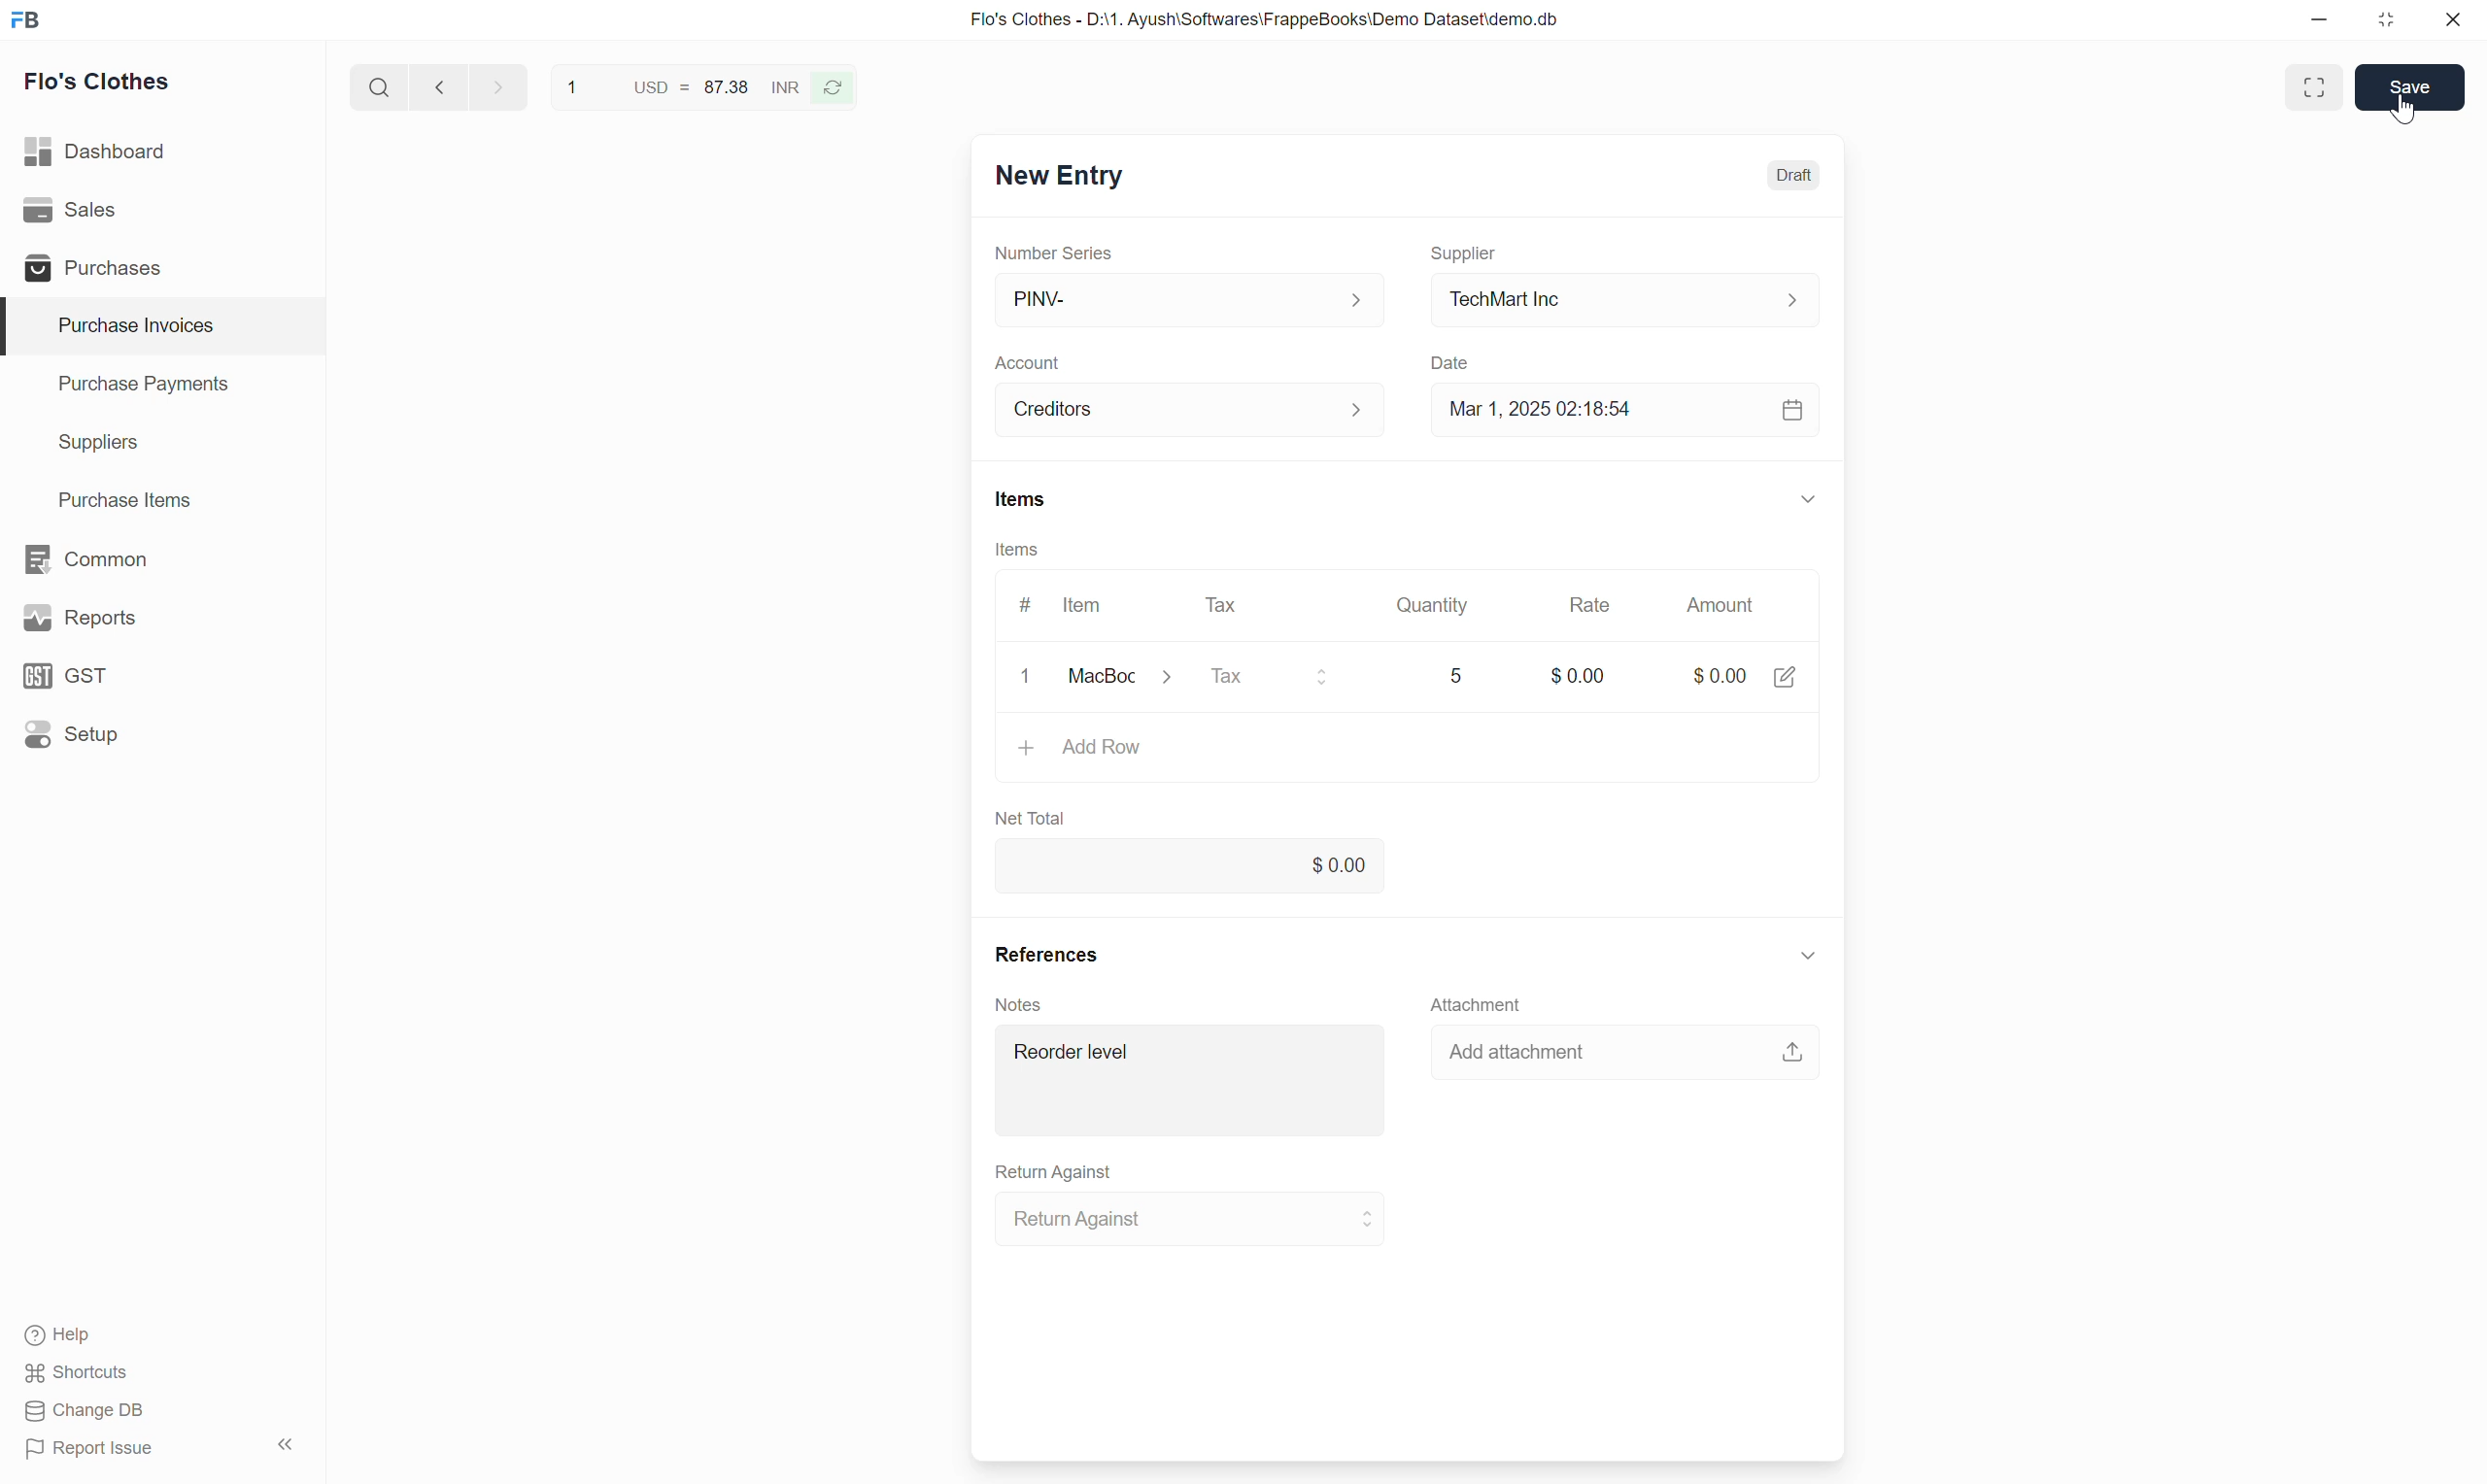 The image size is (2487, 1484). What do you see at coordinates (1190, 864) in the screenshot?
I see `0.00` at bounding box center [1190, 864].